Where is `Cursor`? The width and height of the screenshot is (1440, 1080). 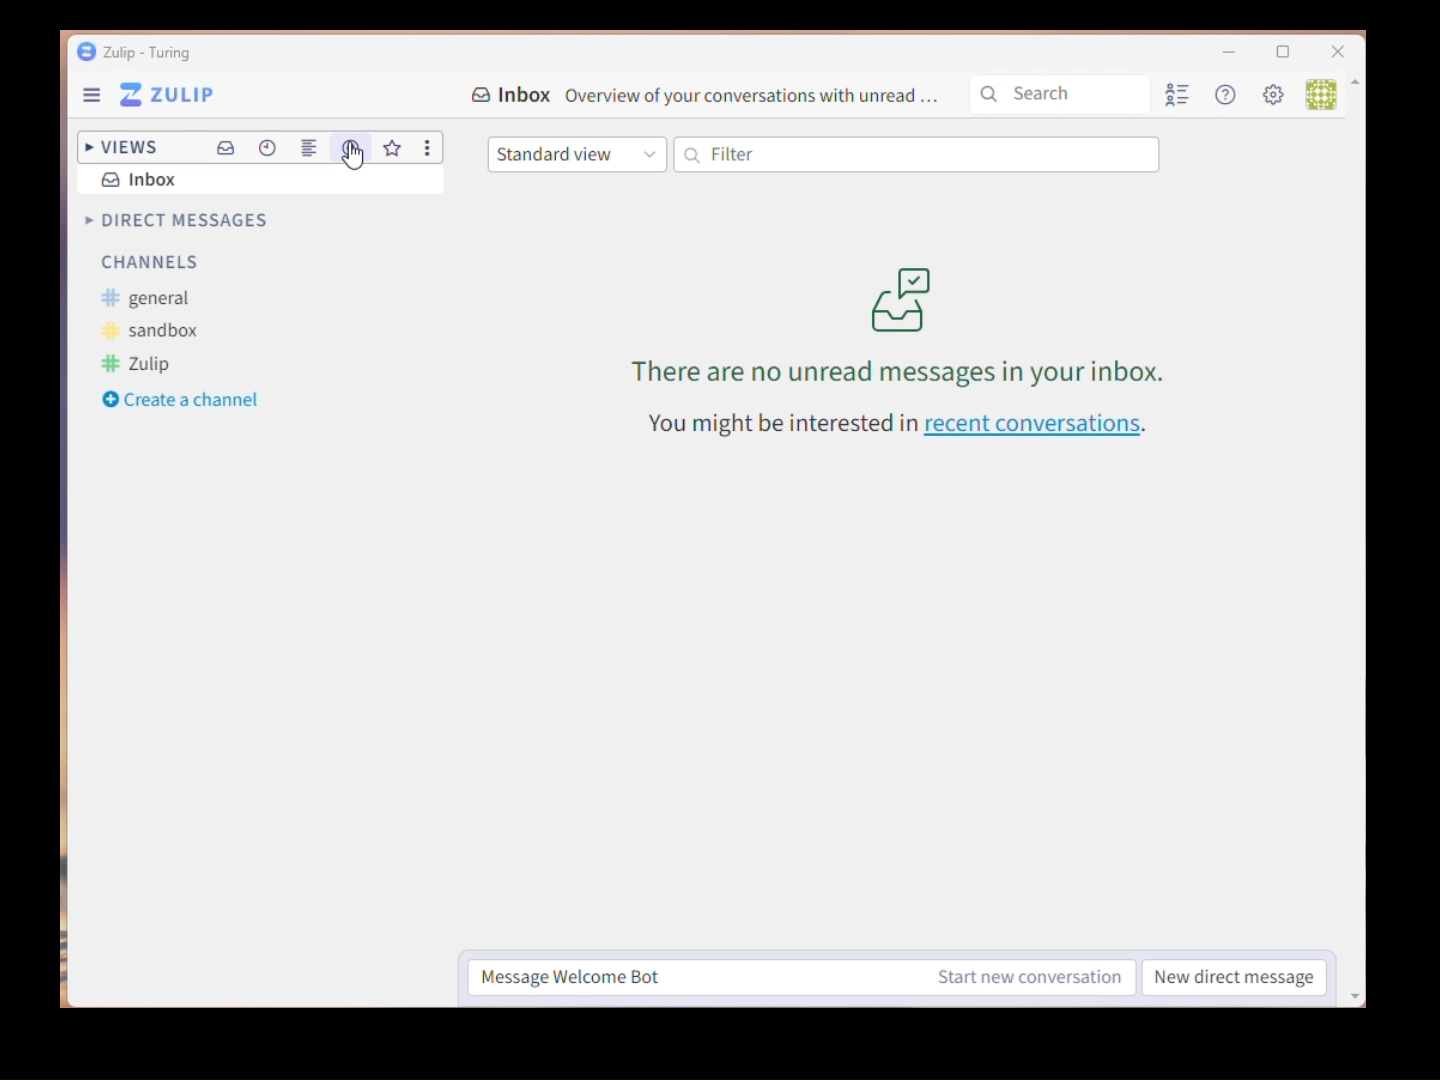
Cursor is located at coordinates (354, 162).